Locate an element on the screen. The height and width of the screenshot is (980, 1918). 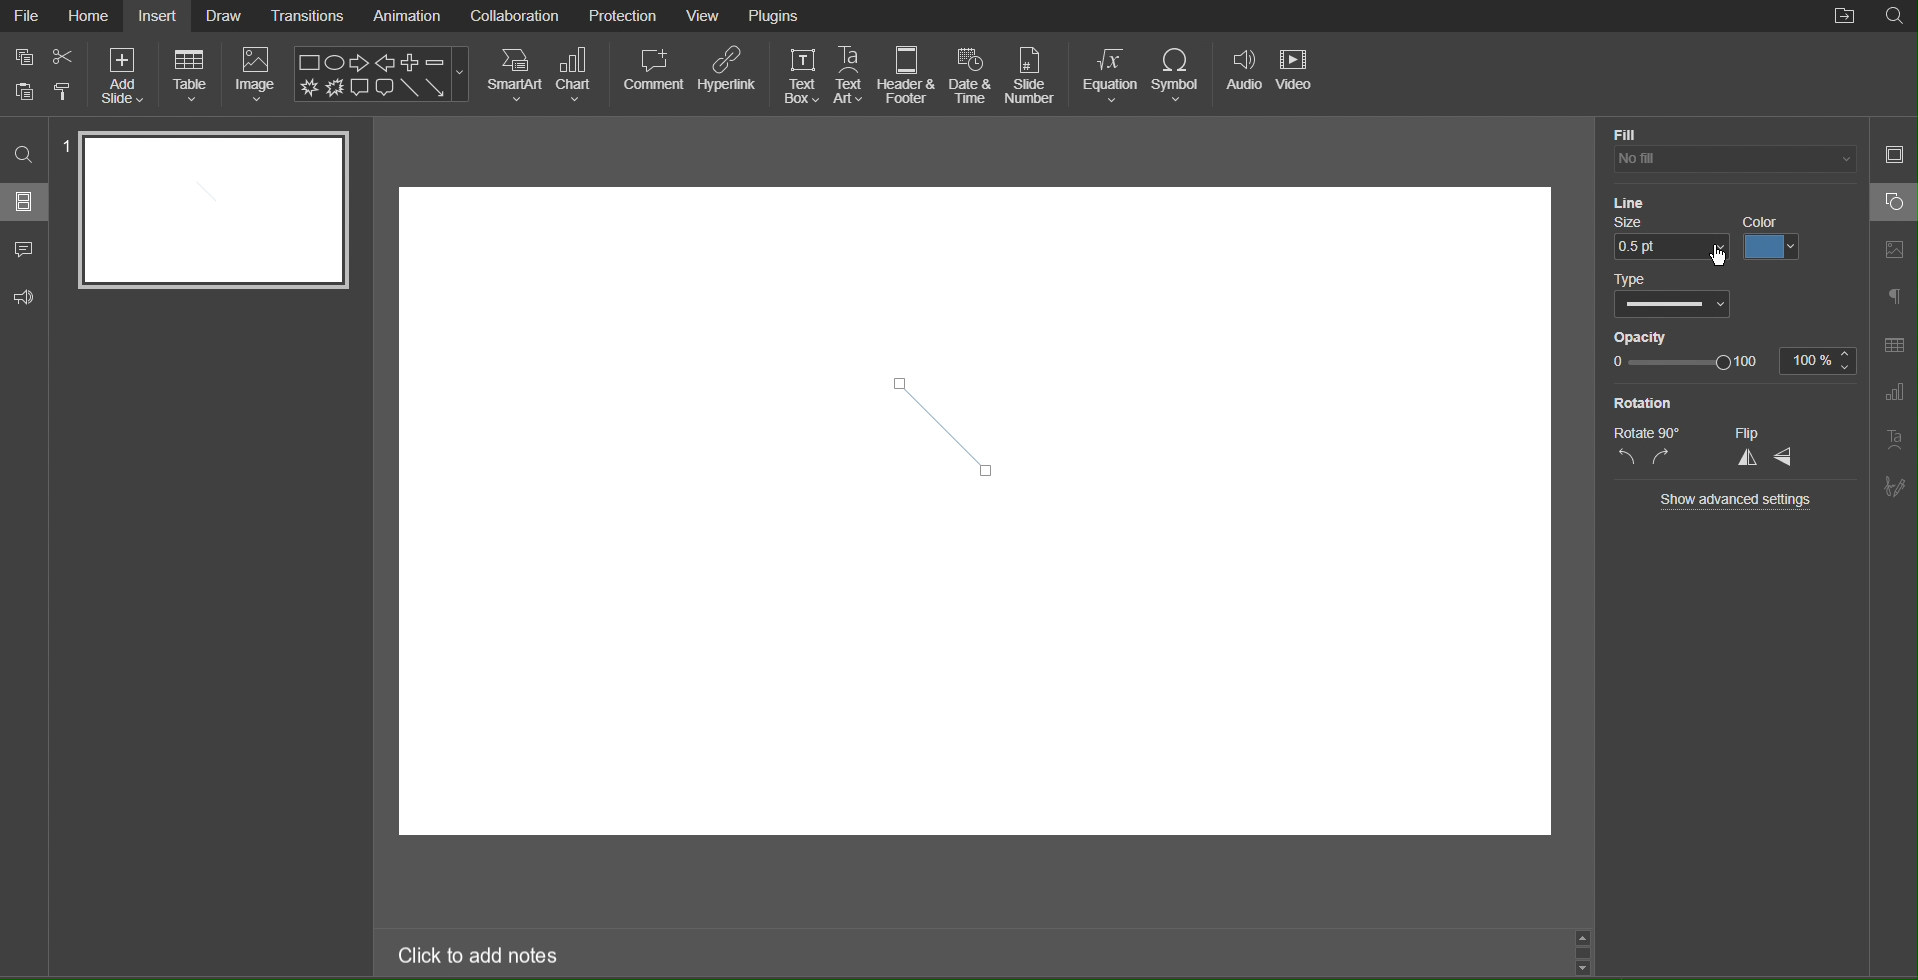
Horizontal Flip is located at coordinates (1790, 460).